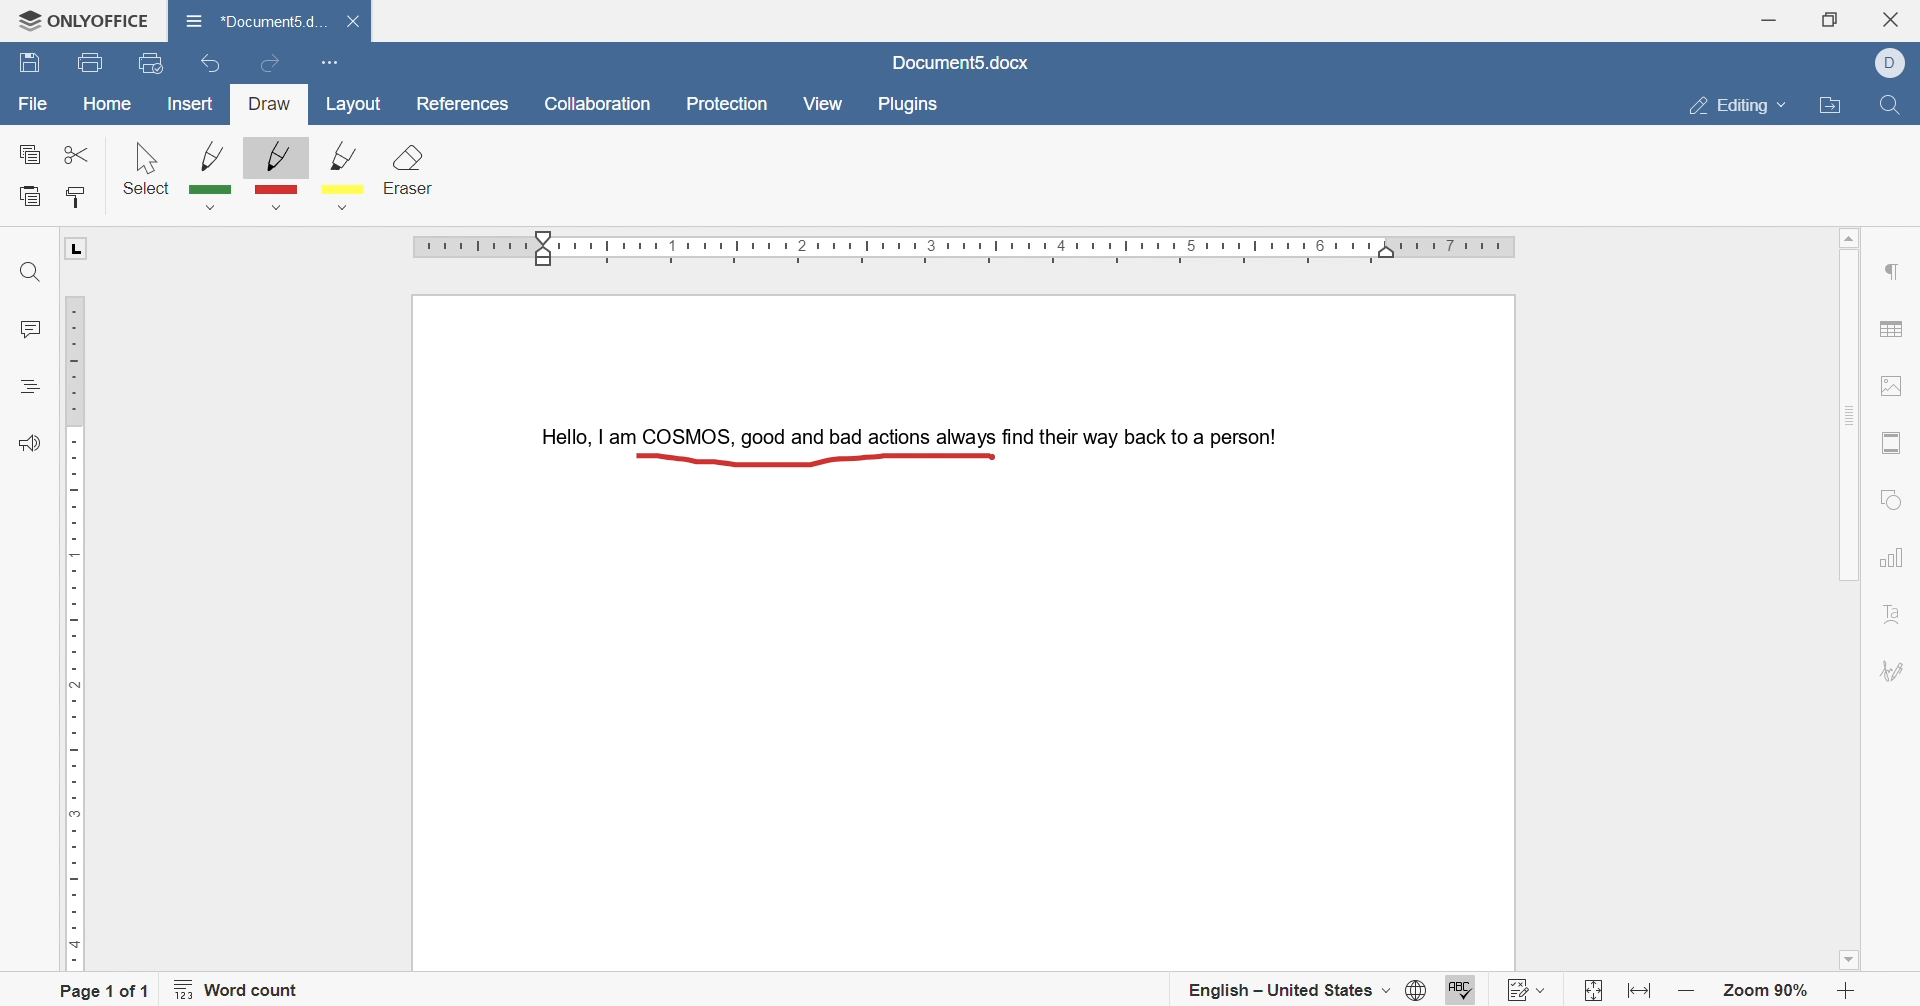  What do you see at coordinates (109, 103) in the screenshot?
I see `home` at bounding box center [109, 103].